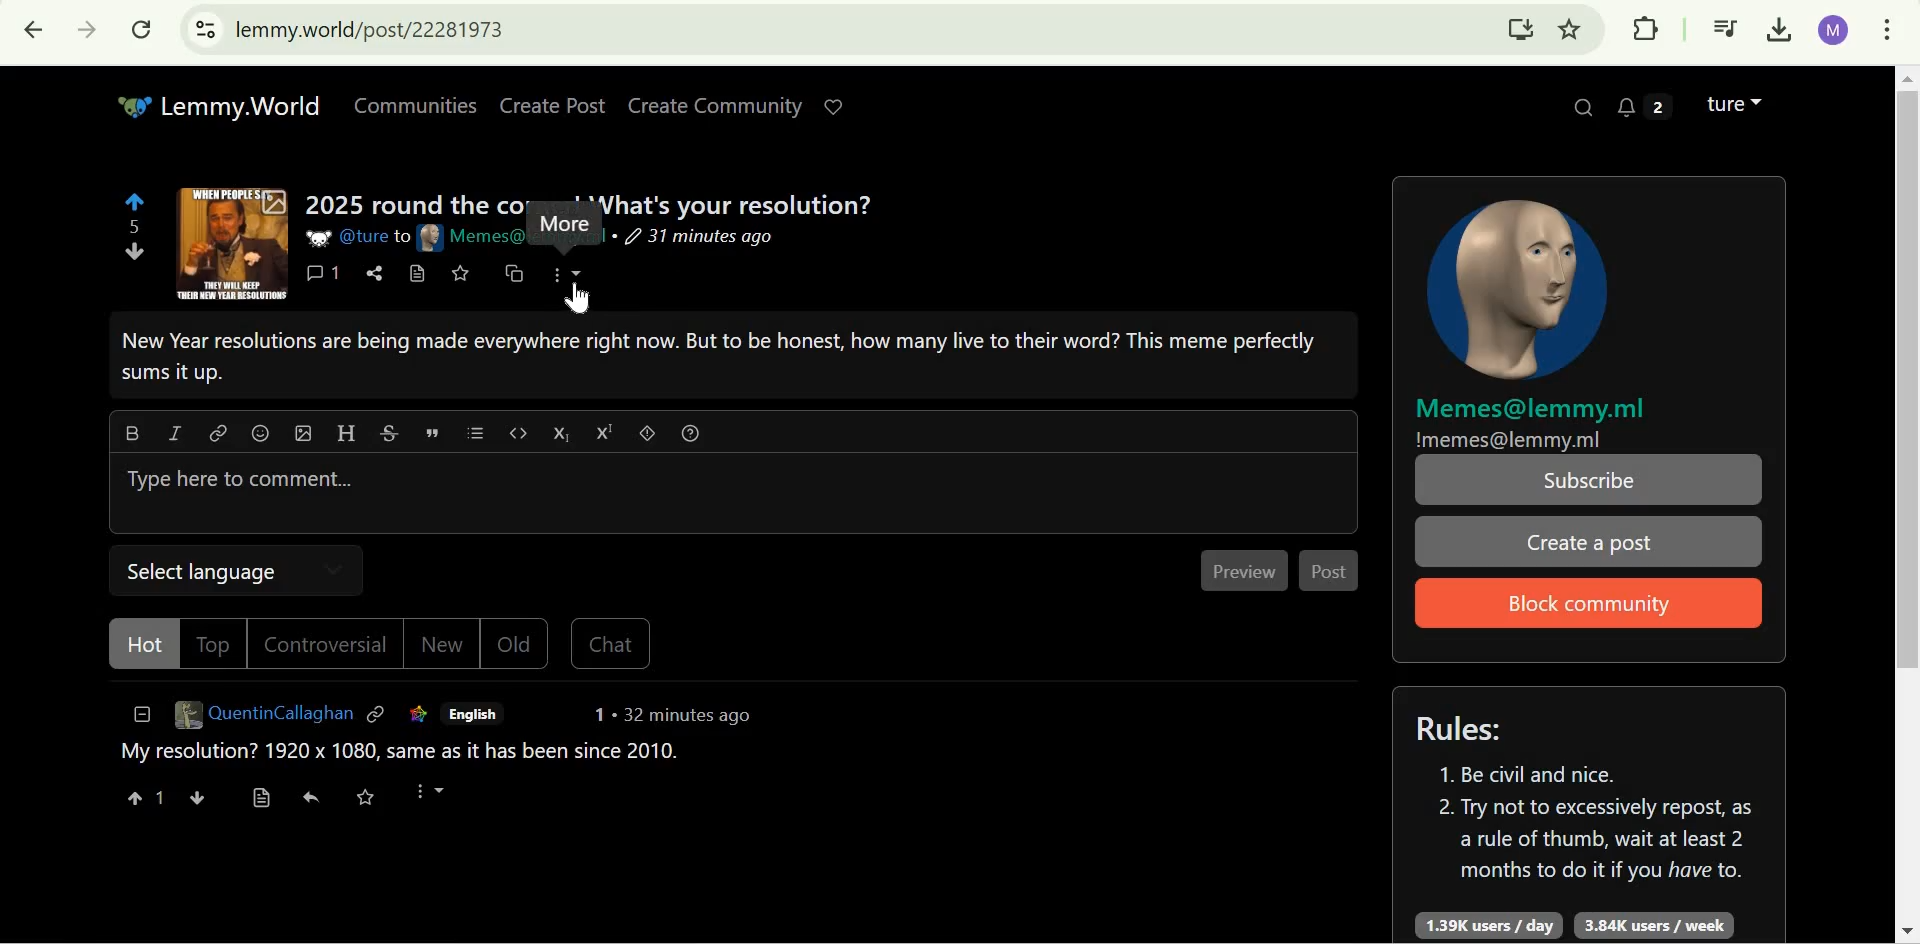 Image resolution: width=1920 pixels, height=944 pixels. What do you see at coordinates (674, 714) in the screenshot?
I see `1 . 32 minutes ago` at bounding box center [674, 714].